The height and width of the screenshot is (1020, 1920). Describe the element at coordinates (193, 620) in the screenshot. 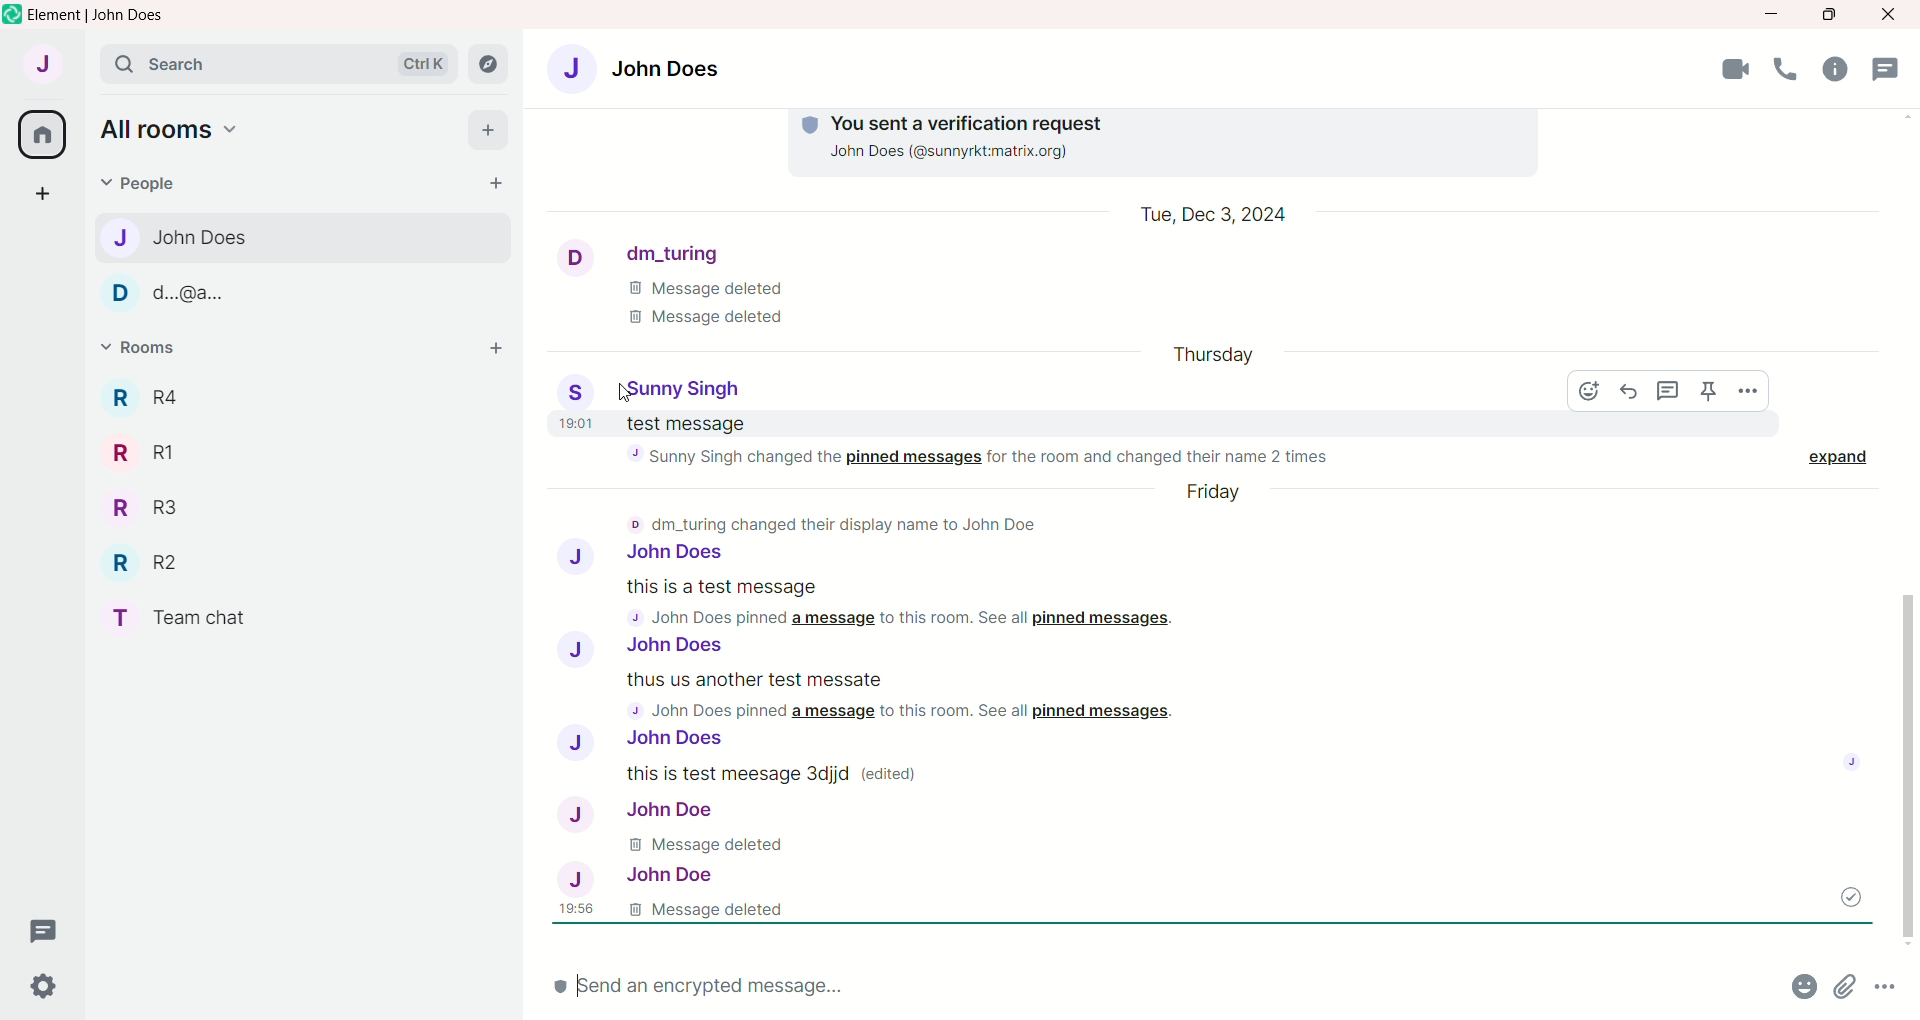

I see `team chat` at that location.